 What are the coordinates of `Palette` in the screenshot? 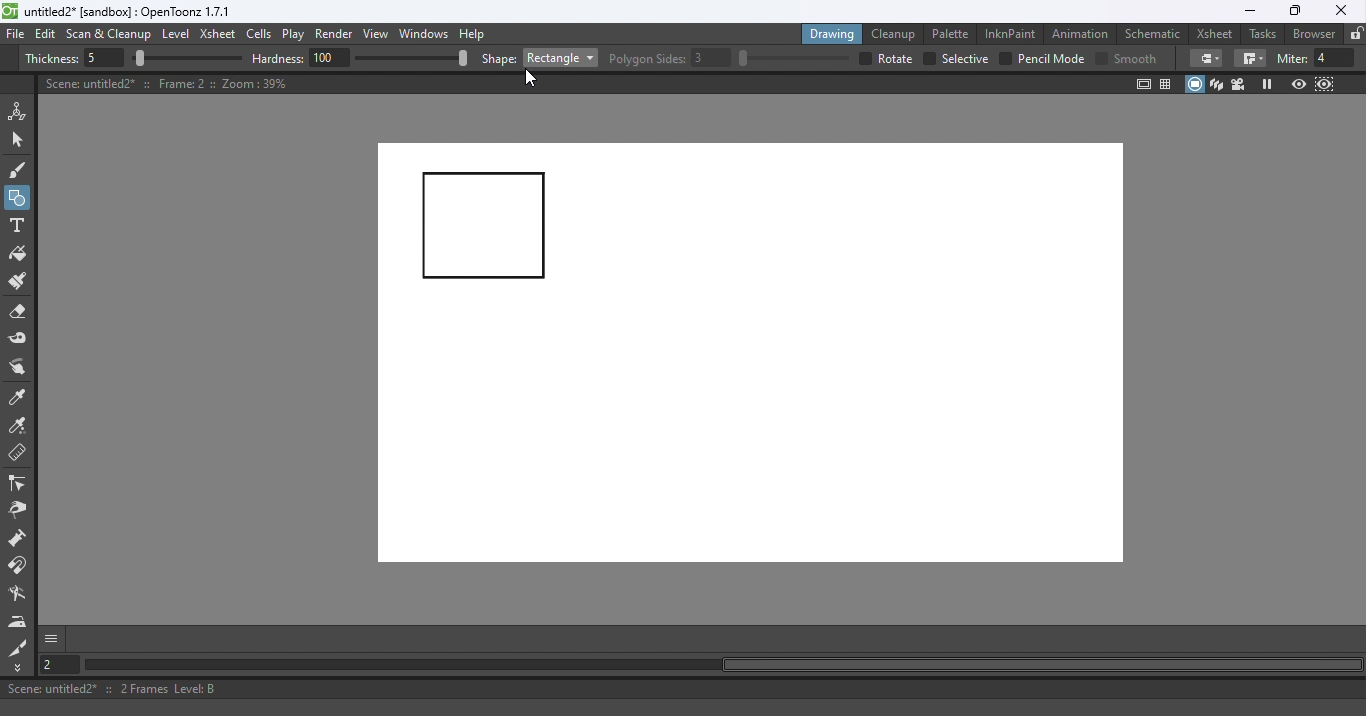 It's located at (953, 33).